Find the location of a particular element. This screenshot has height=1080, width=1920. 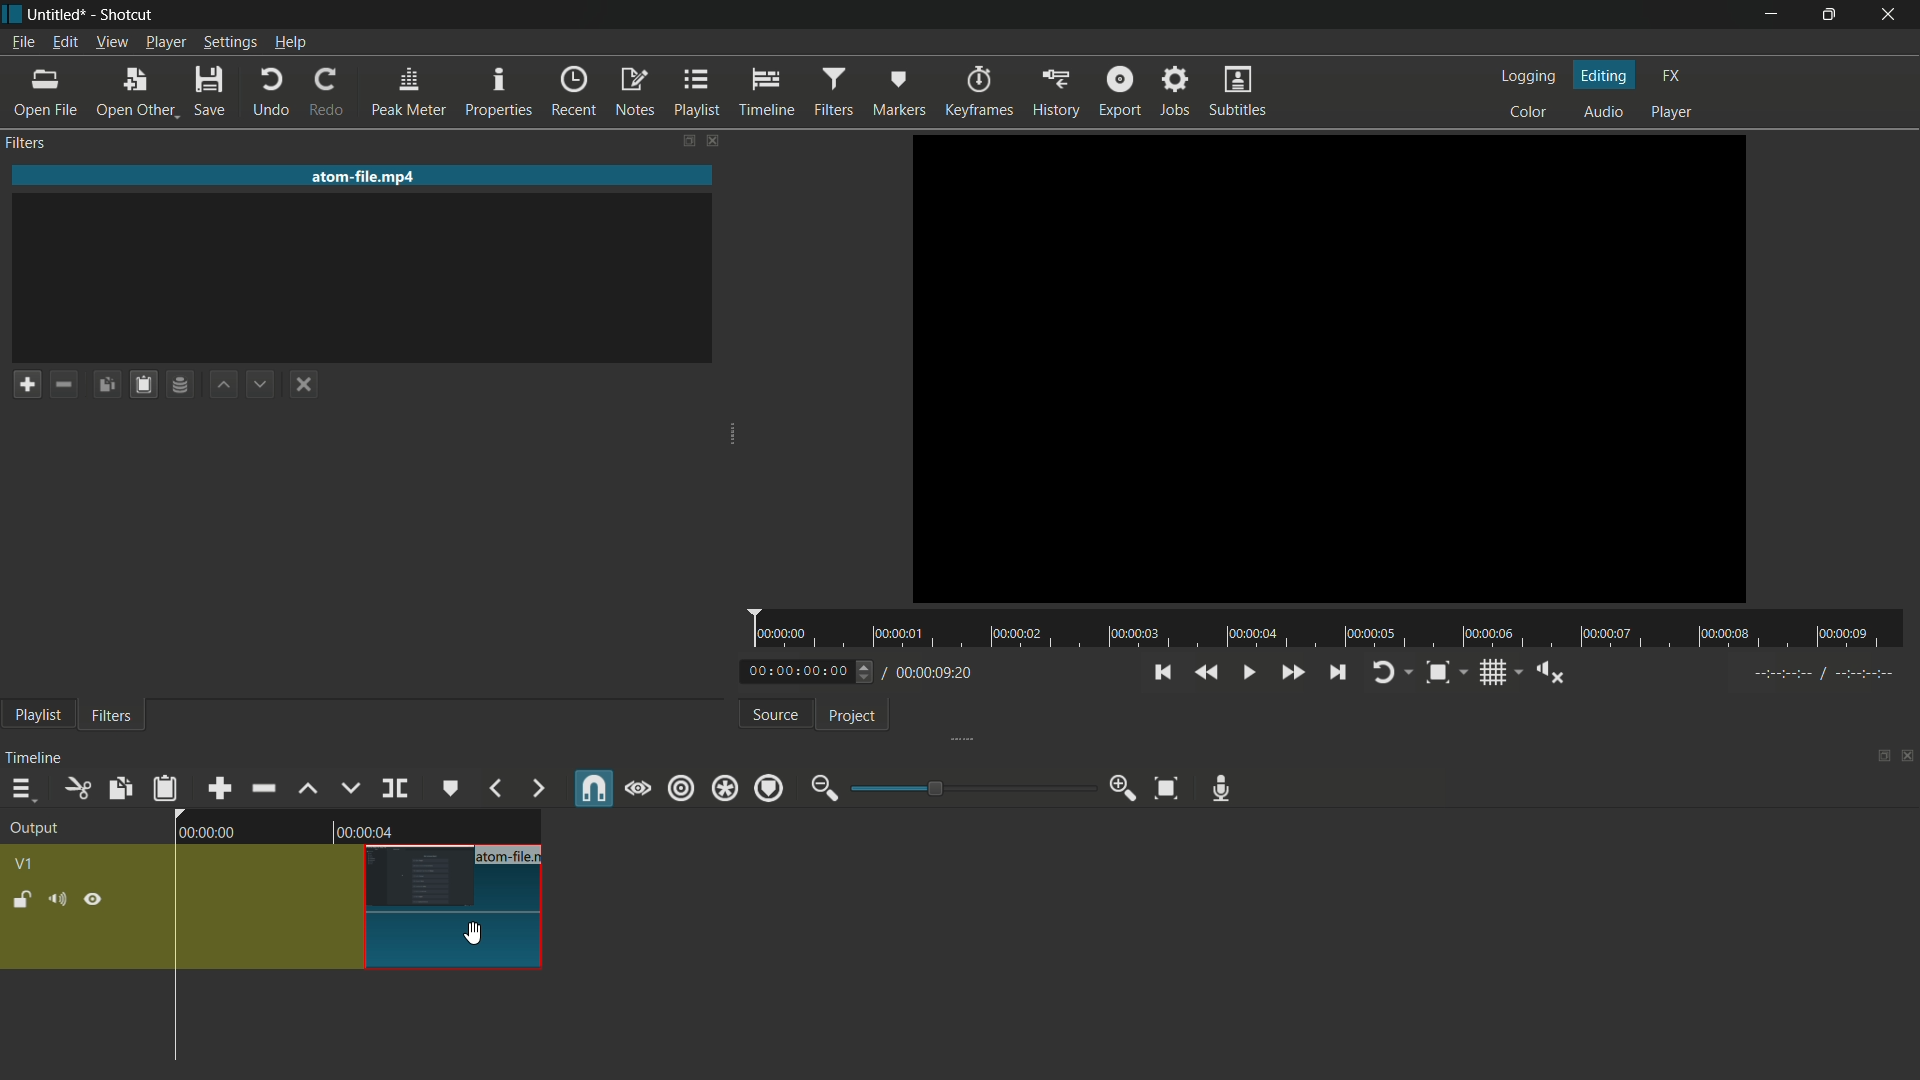

color is located at coordinates (1523, 113).